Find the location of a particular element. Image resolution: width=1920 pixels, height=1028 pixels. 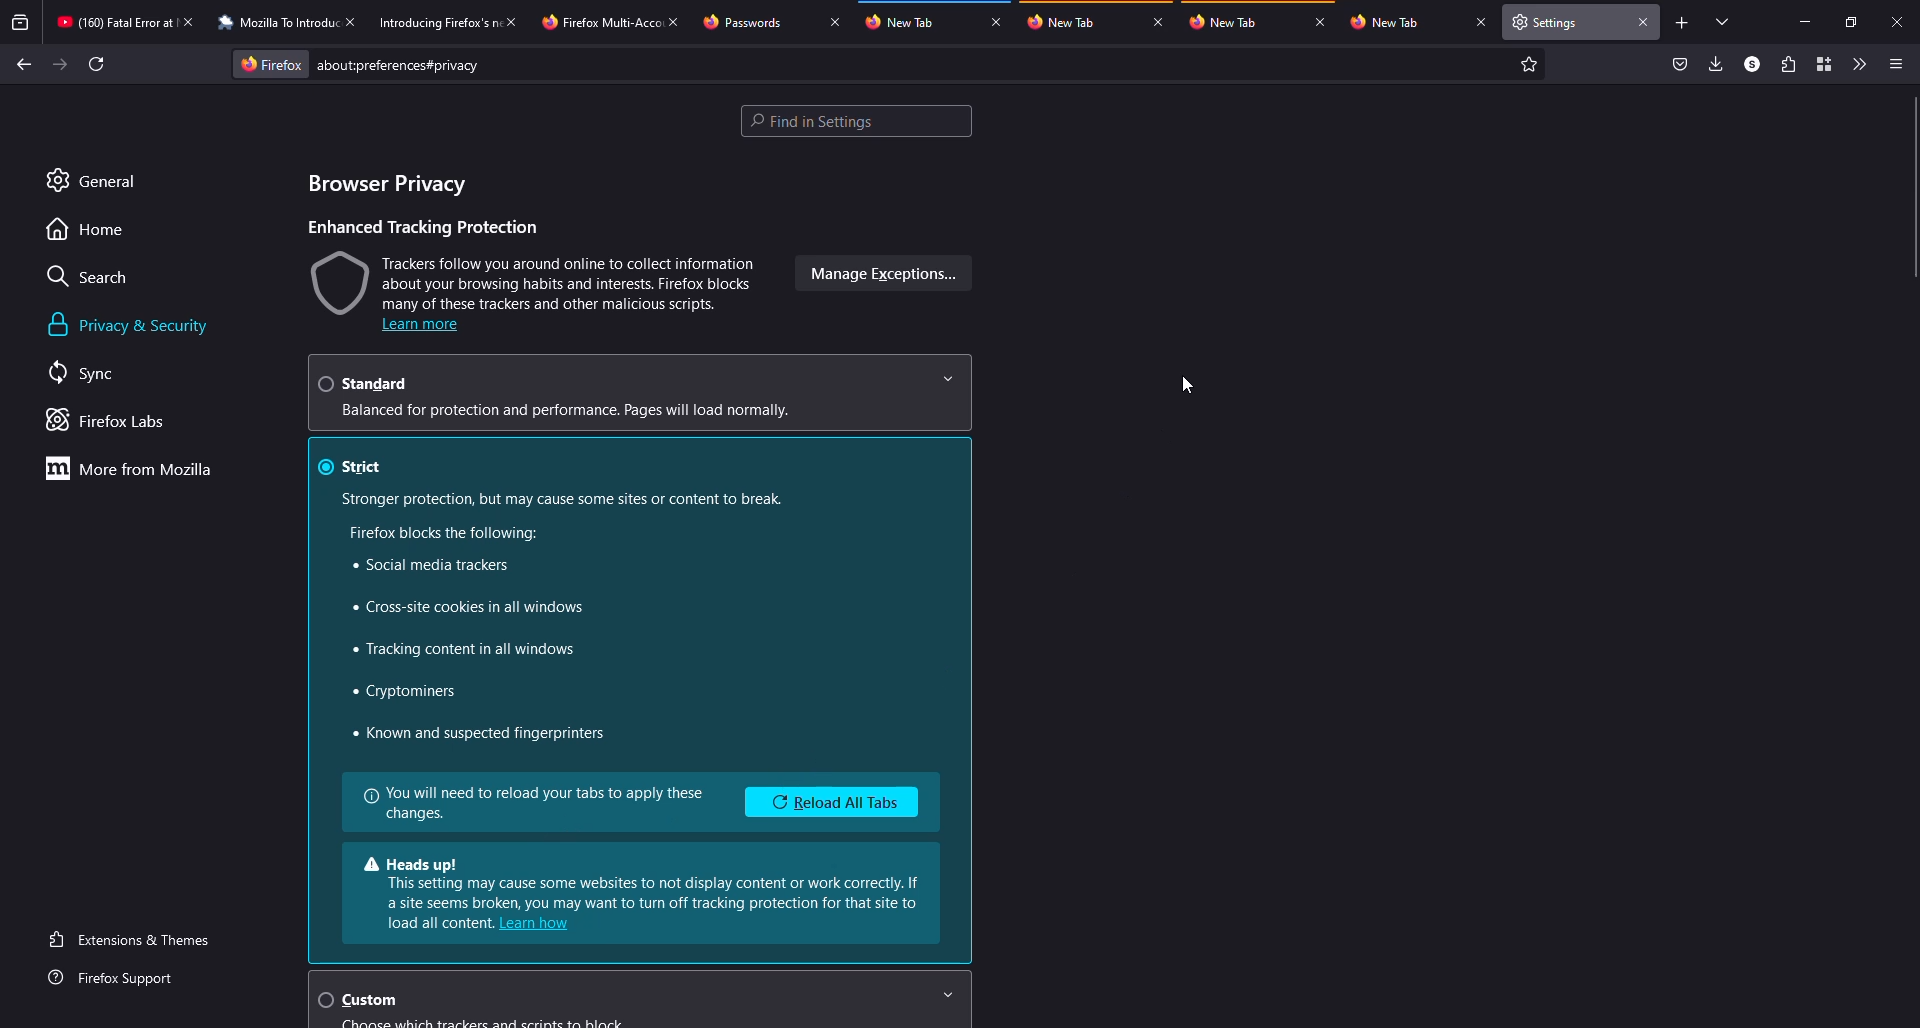

close is located at coordinates (517, 22).